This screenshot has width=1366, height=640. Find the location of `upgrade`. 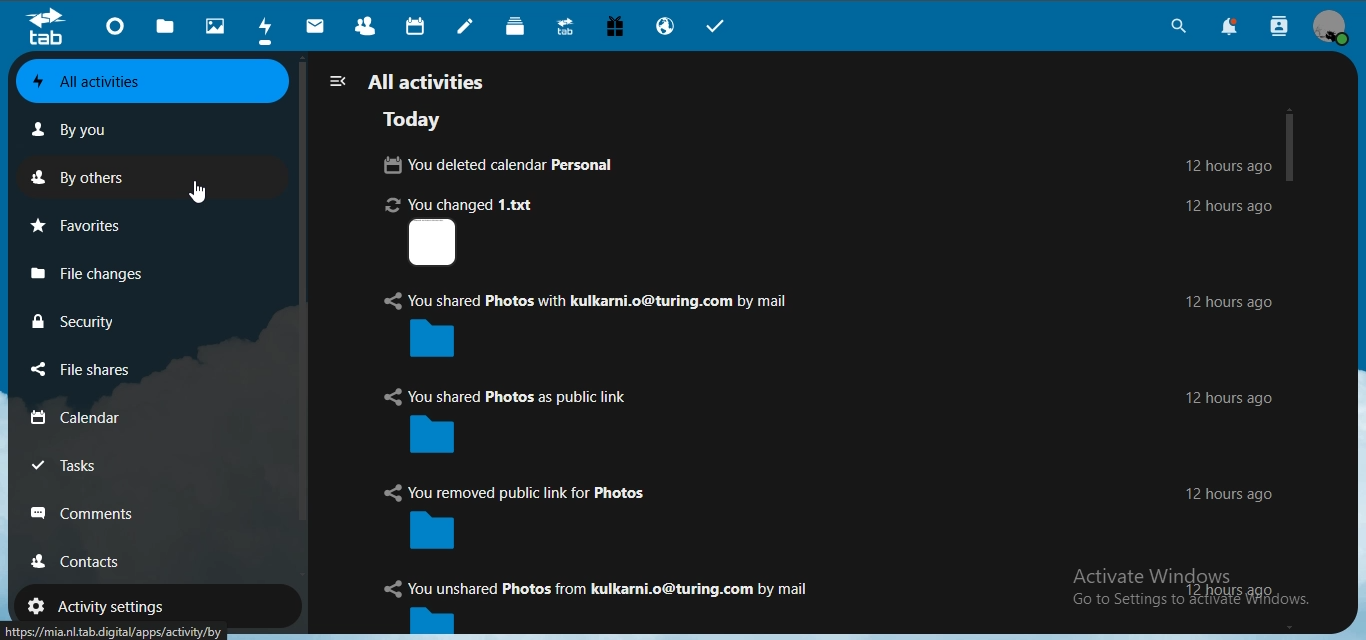

upgrade is located at coordinates (564, 25).